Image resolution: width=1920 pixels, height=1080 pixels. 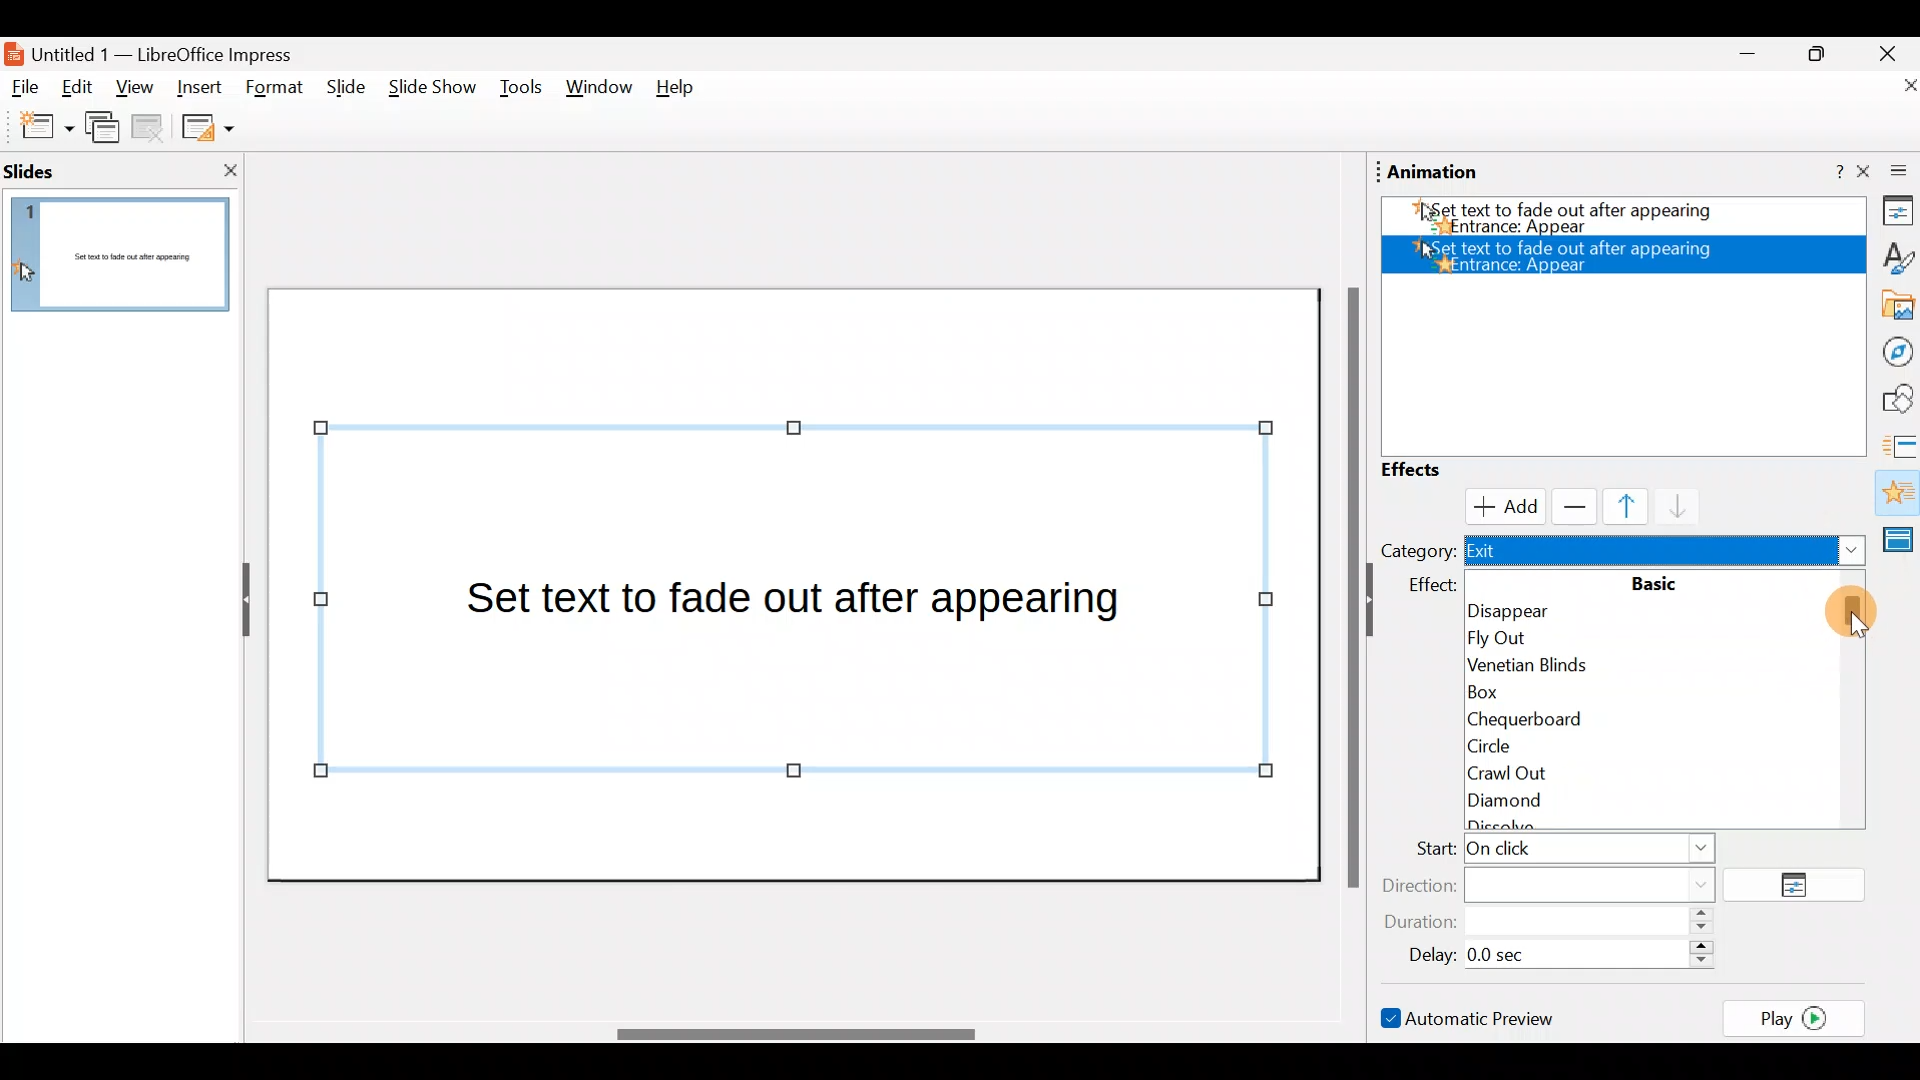 I want to click on Duration, so click(x=1555, y=923).